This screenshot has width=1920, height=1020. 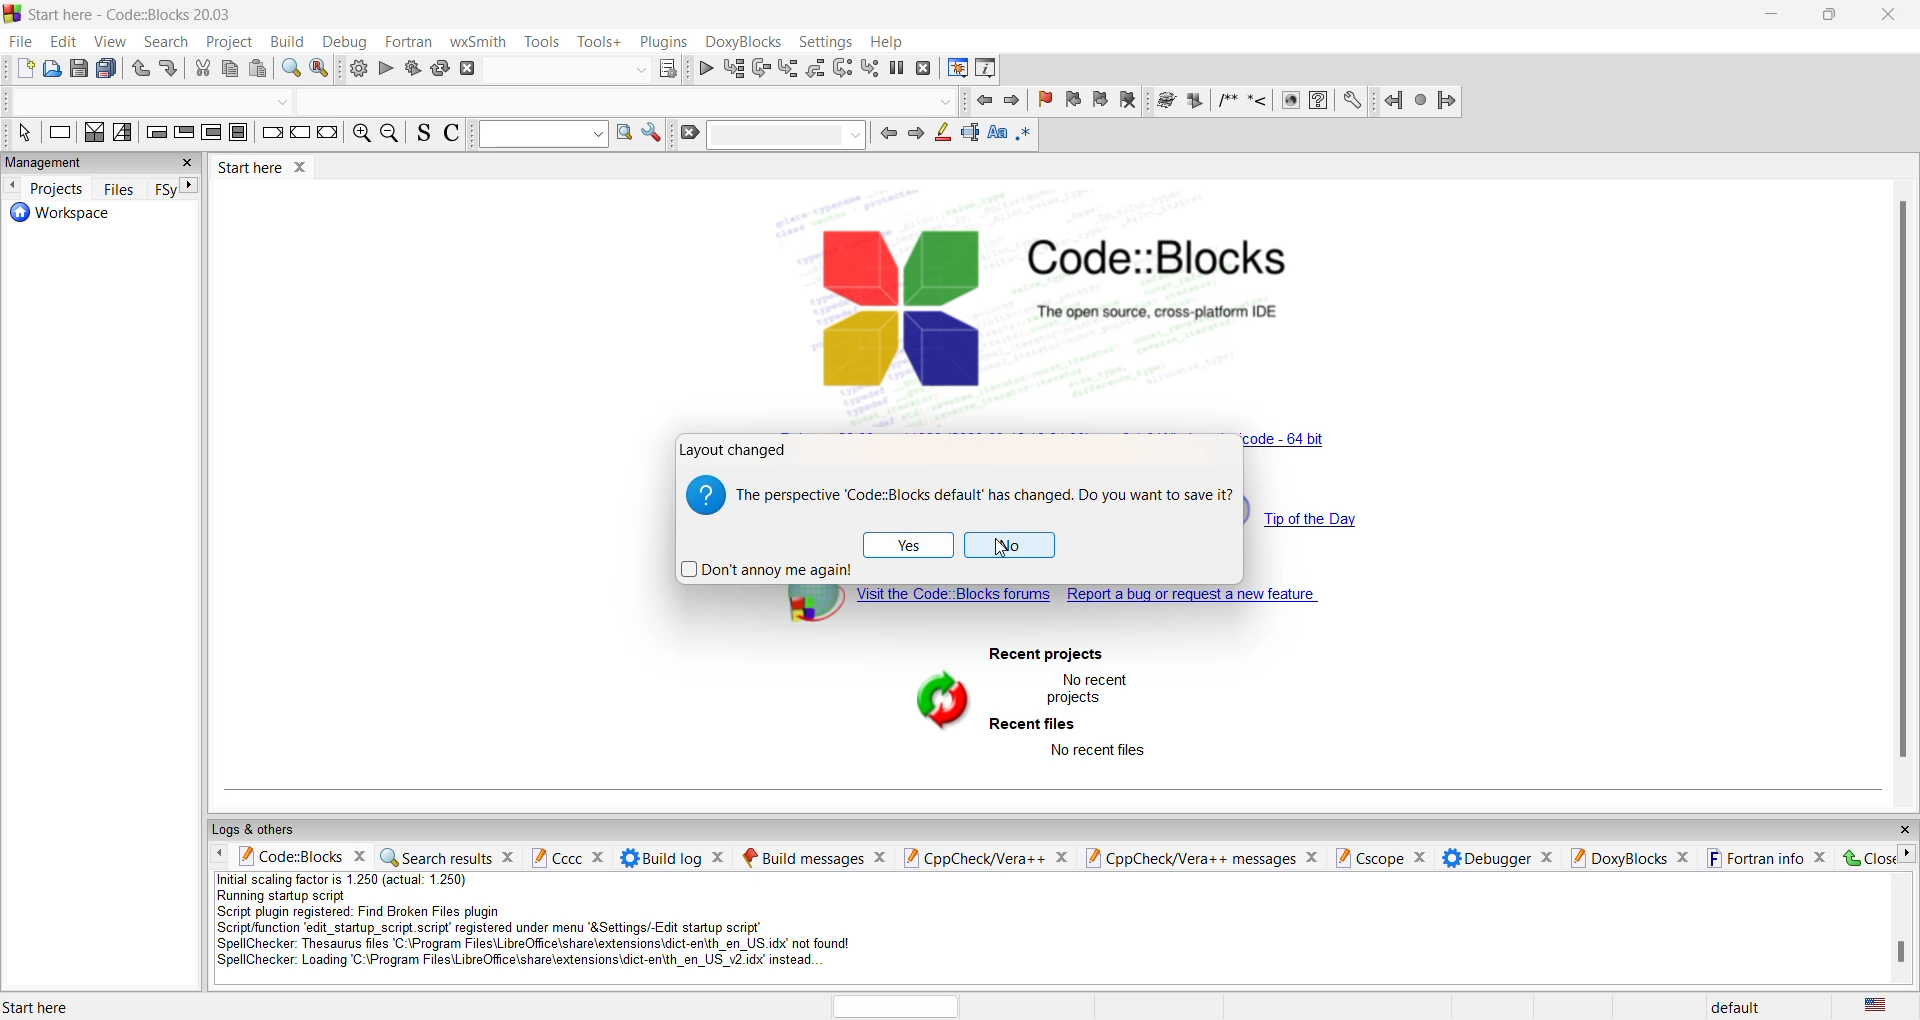 What do you see at coordinates (1213, 601) in the screenshot?
I see `report bug` at bounding box center [1213, 601].